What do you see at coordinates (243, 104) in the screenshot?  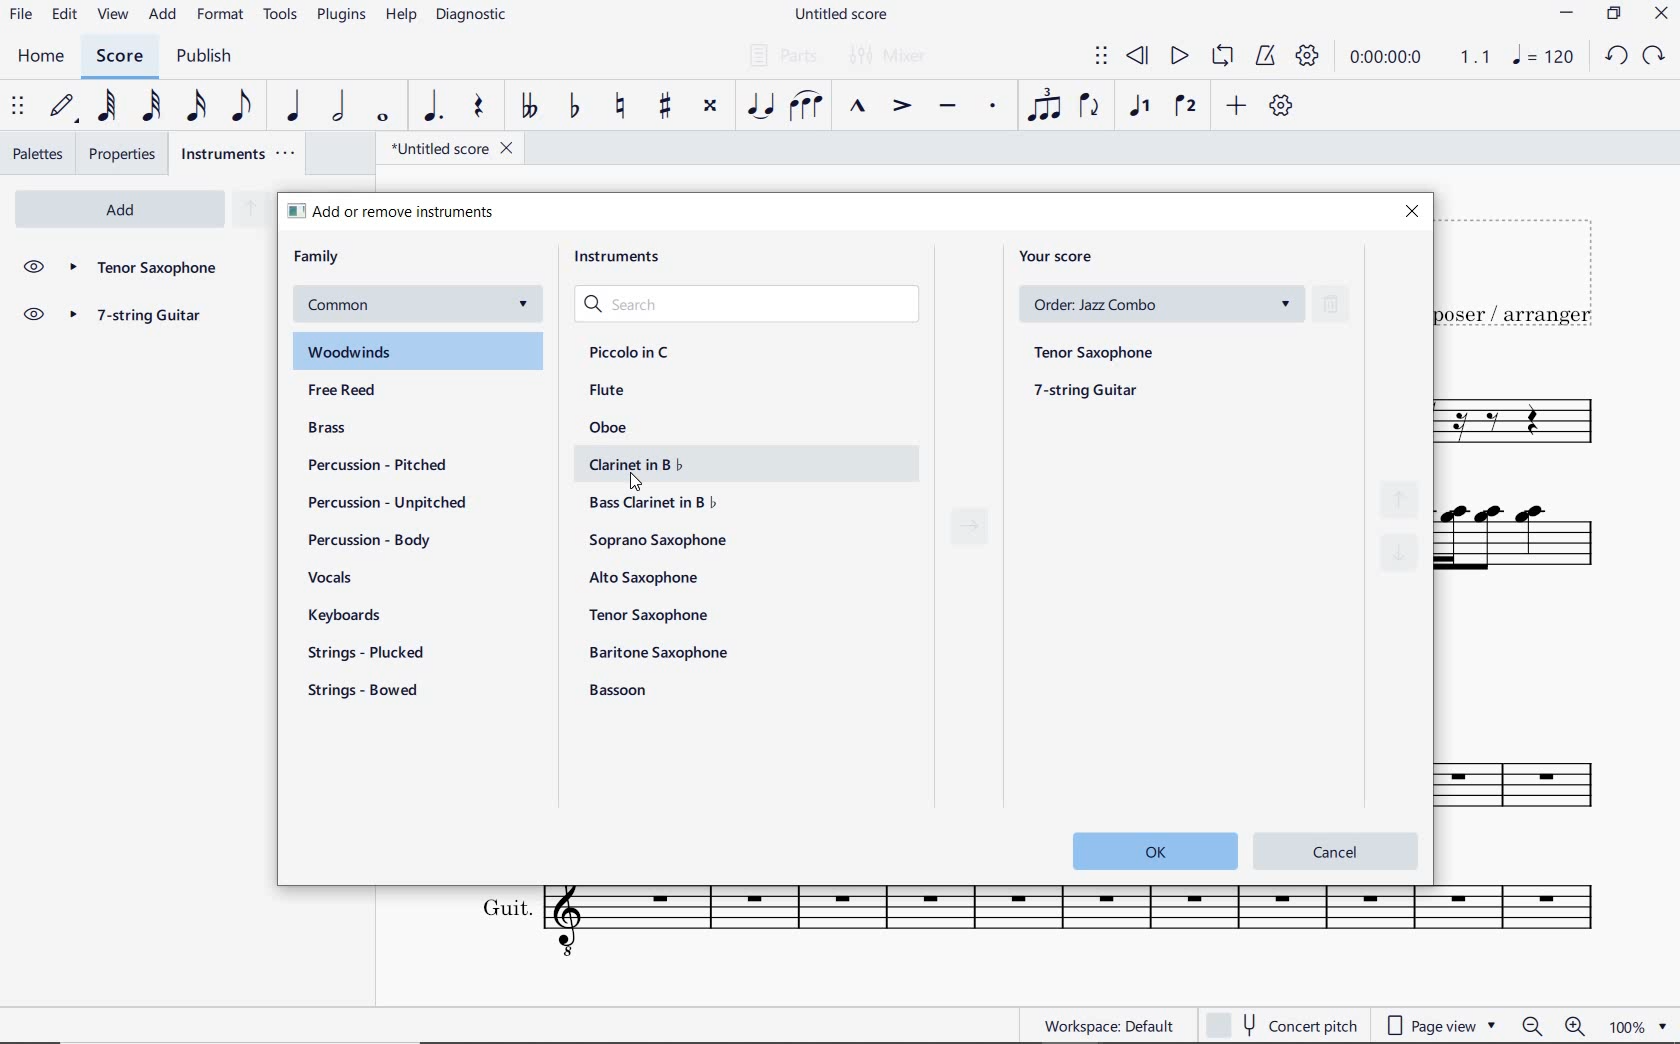 I see `EIGHTH NOTE` at bounding box center [243, 104].